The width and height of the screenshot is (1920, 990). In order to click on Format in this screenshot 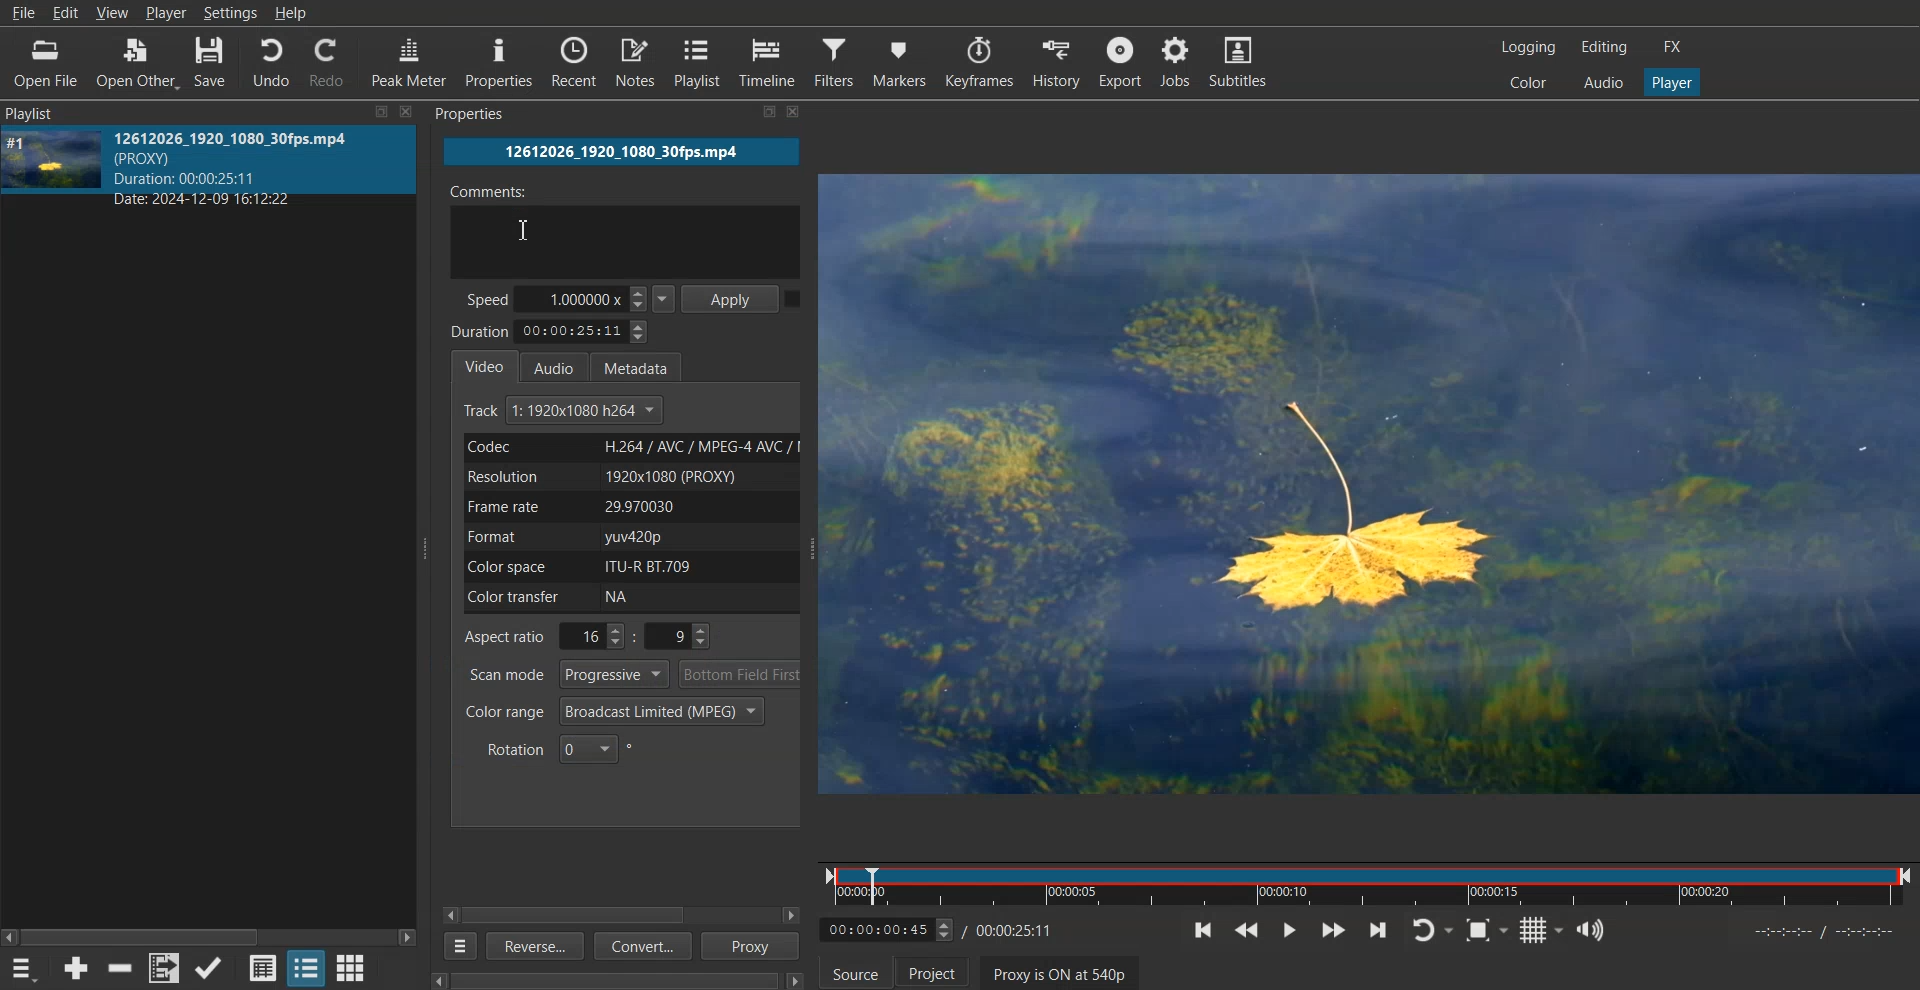, I will do `click(627, 537)`.